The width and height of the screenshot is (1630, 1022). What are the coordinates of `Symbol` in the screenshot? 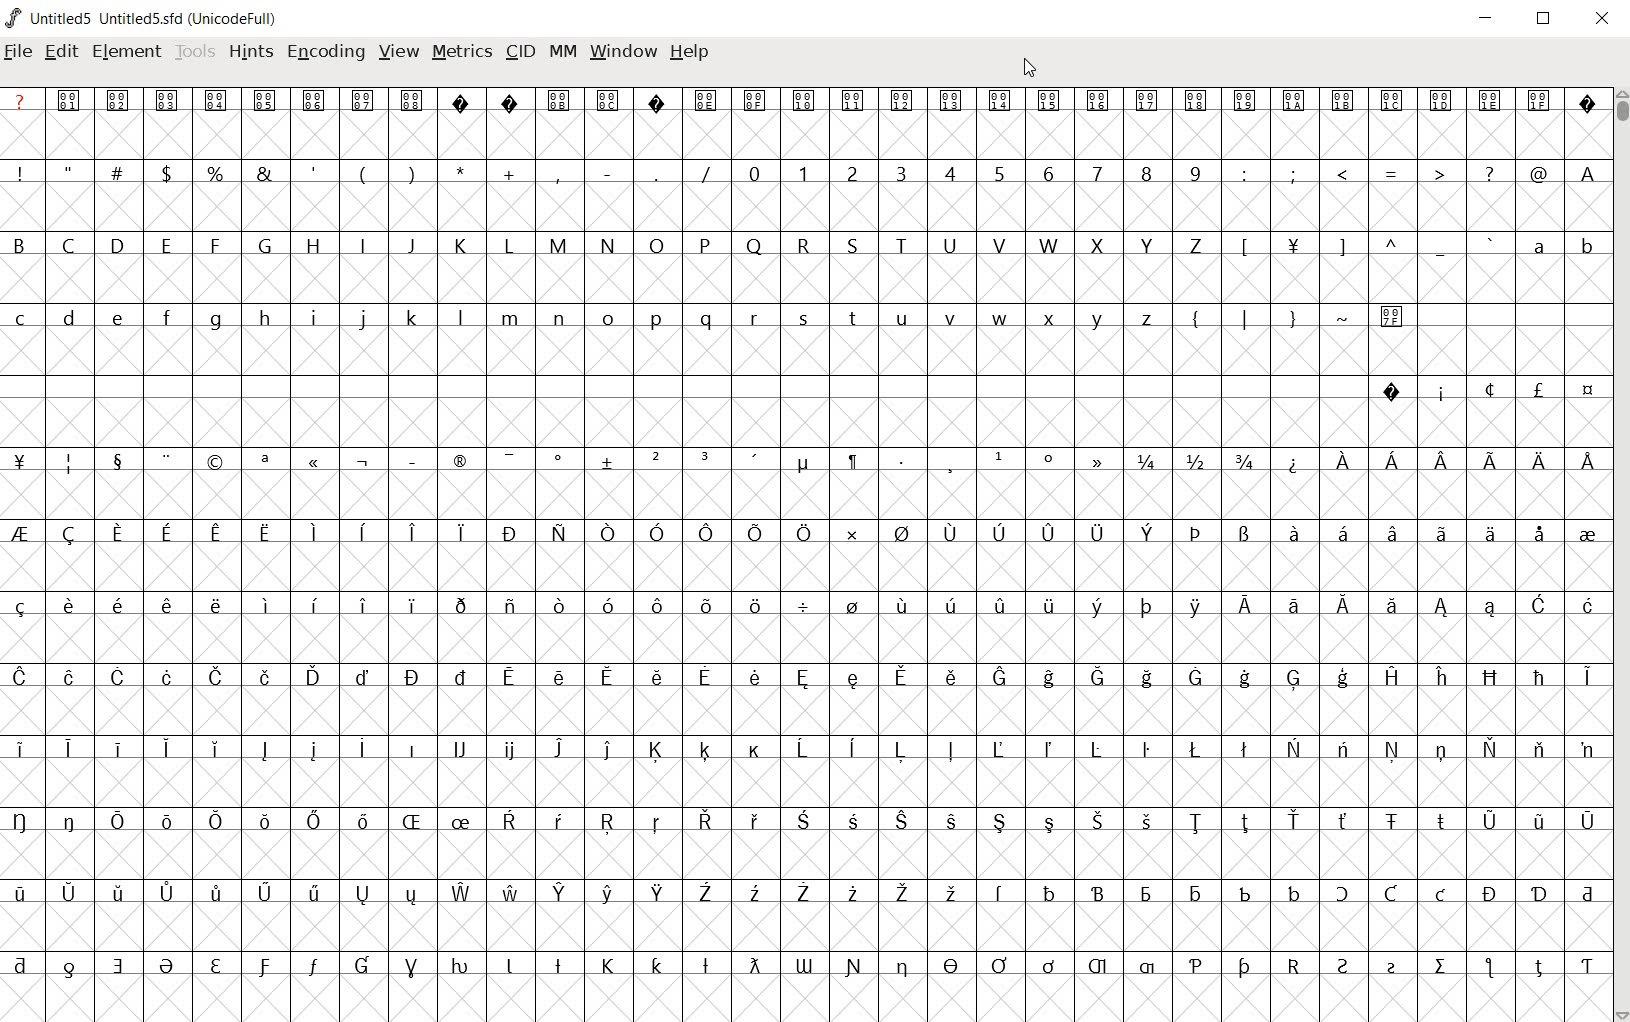 It's located at (462, 967).